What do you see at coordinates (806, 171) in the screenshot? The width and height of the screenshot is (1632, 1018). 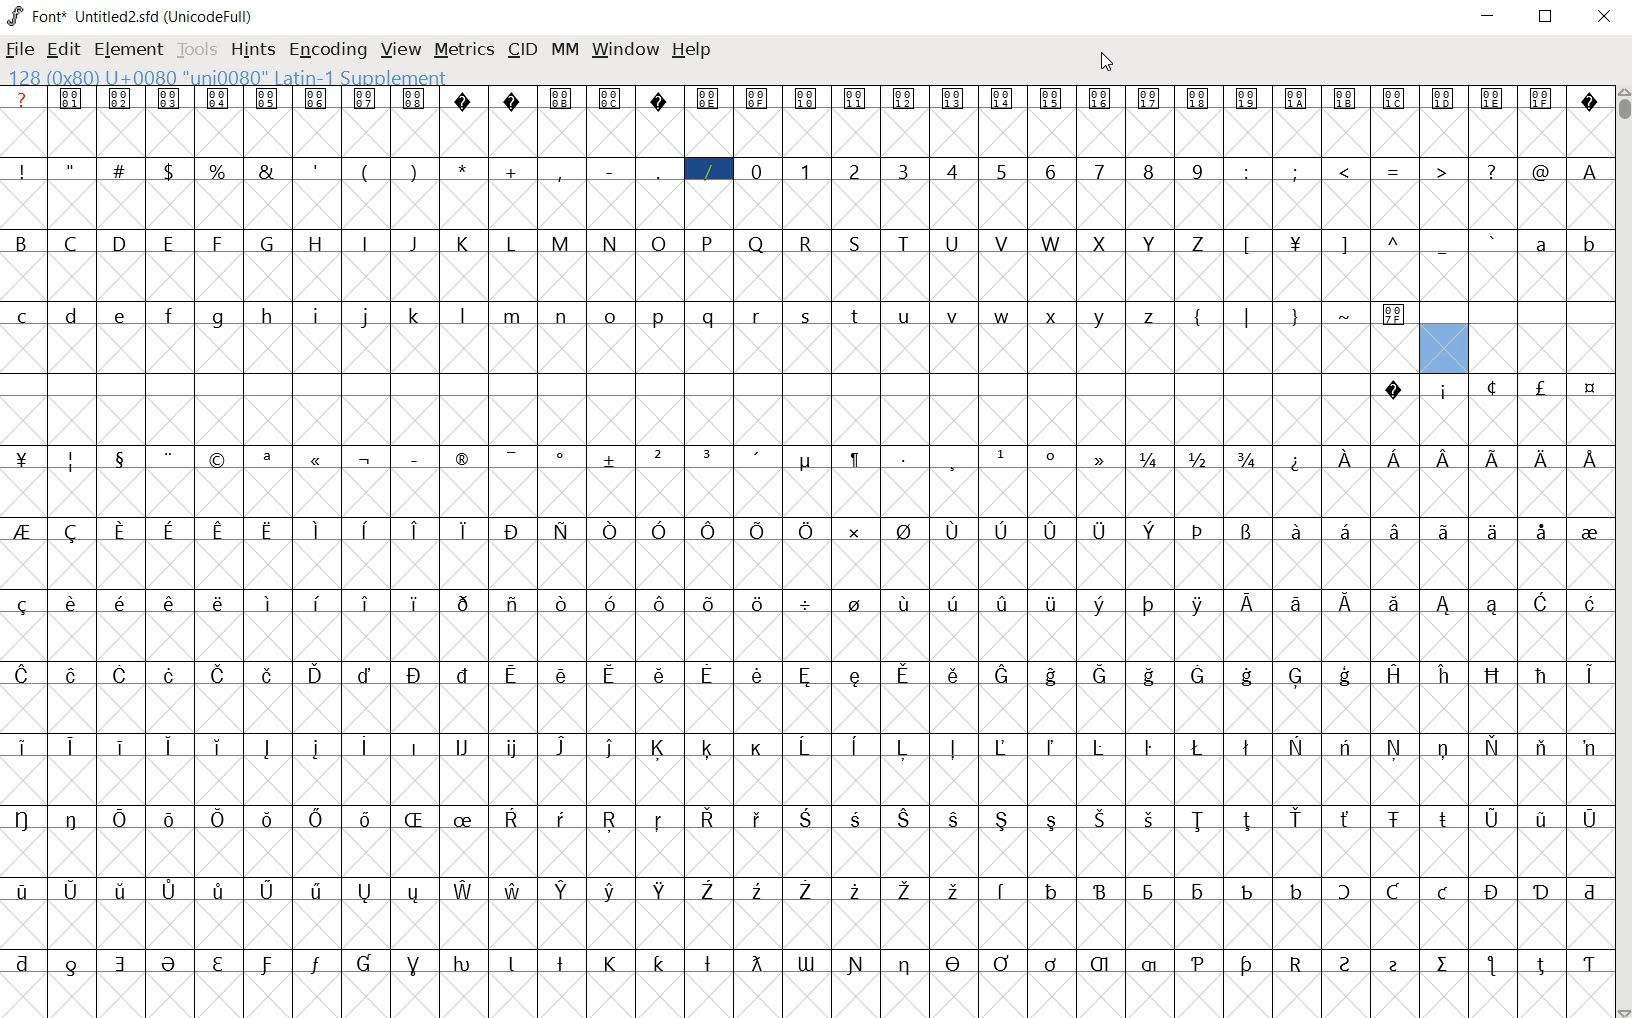 I see `glyph` at bounding box center [806, 171].